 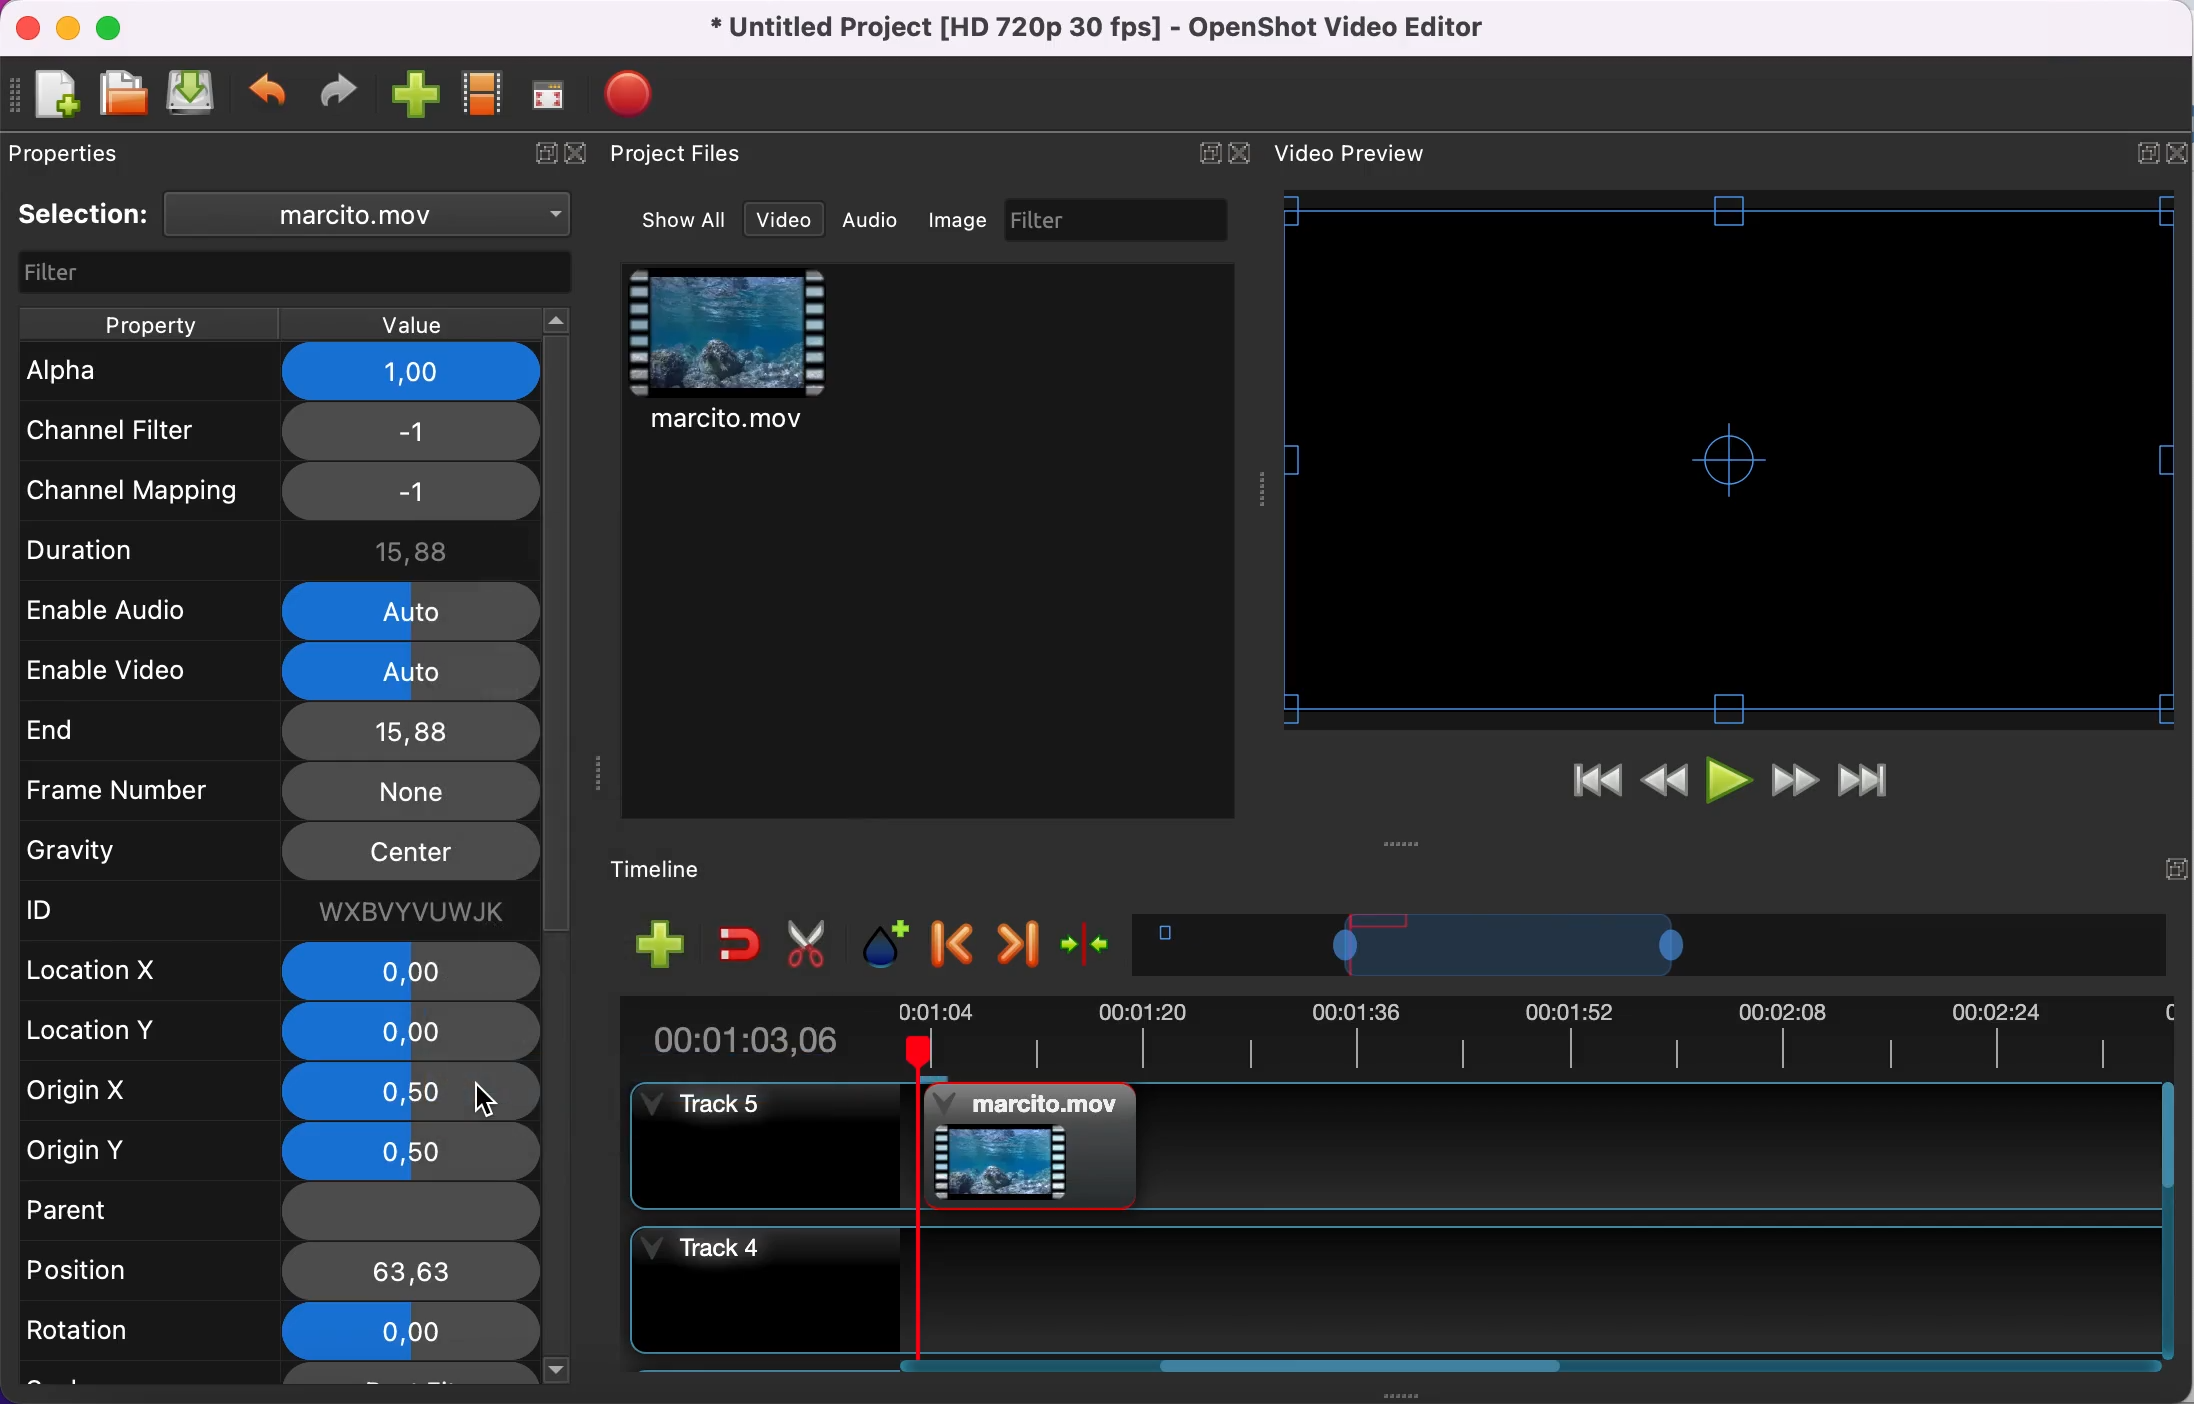 What do you see at coordinates (889, 945) in the screenshot?
I see `add marker` at bounding box center [889, 945].